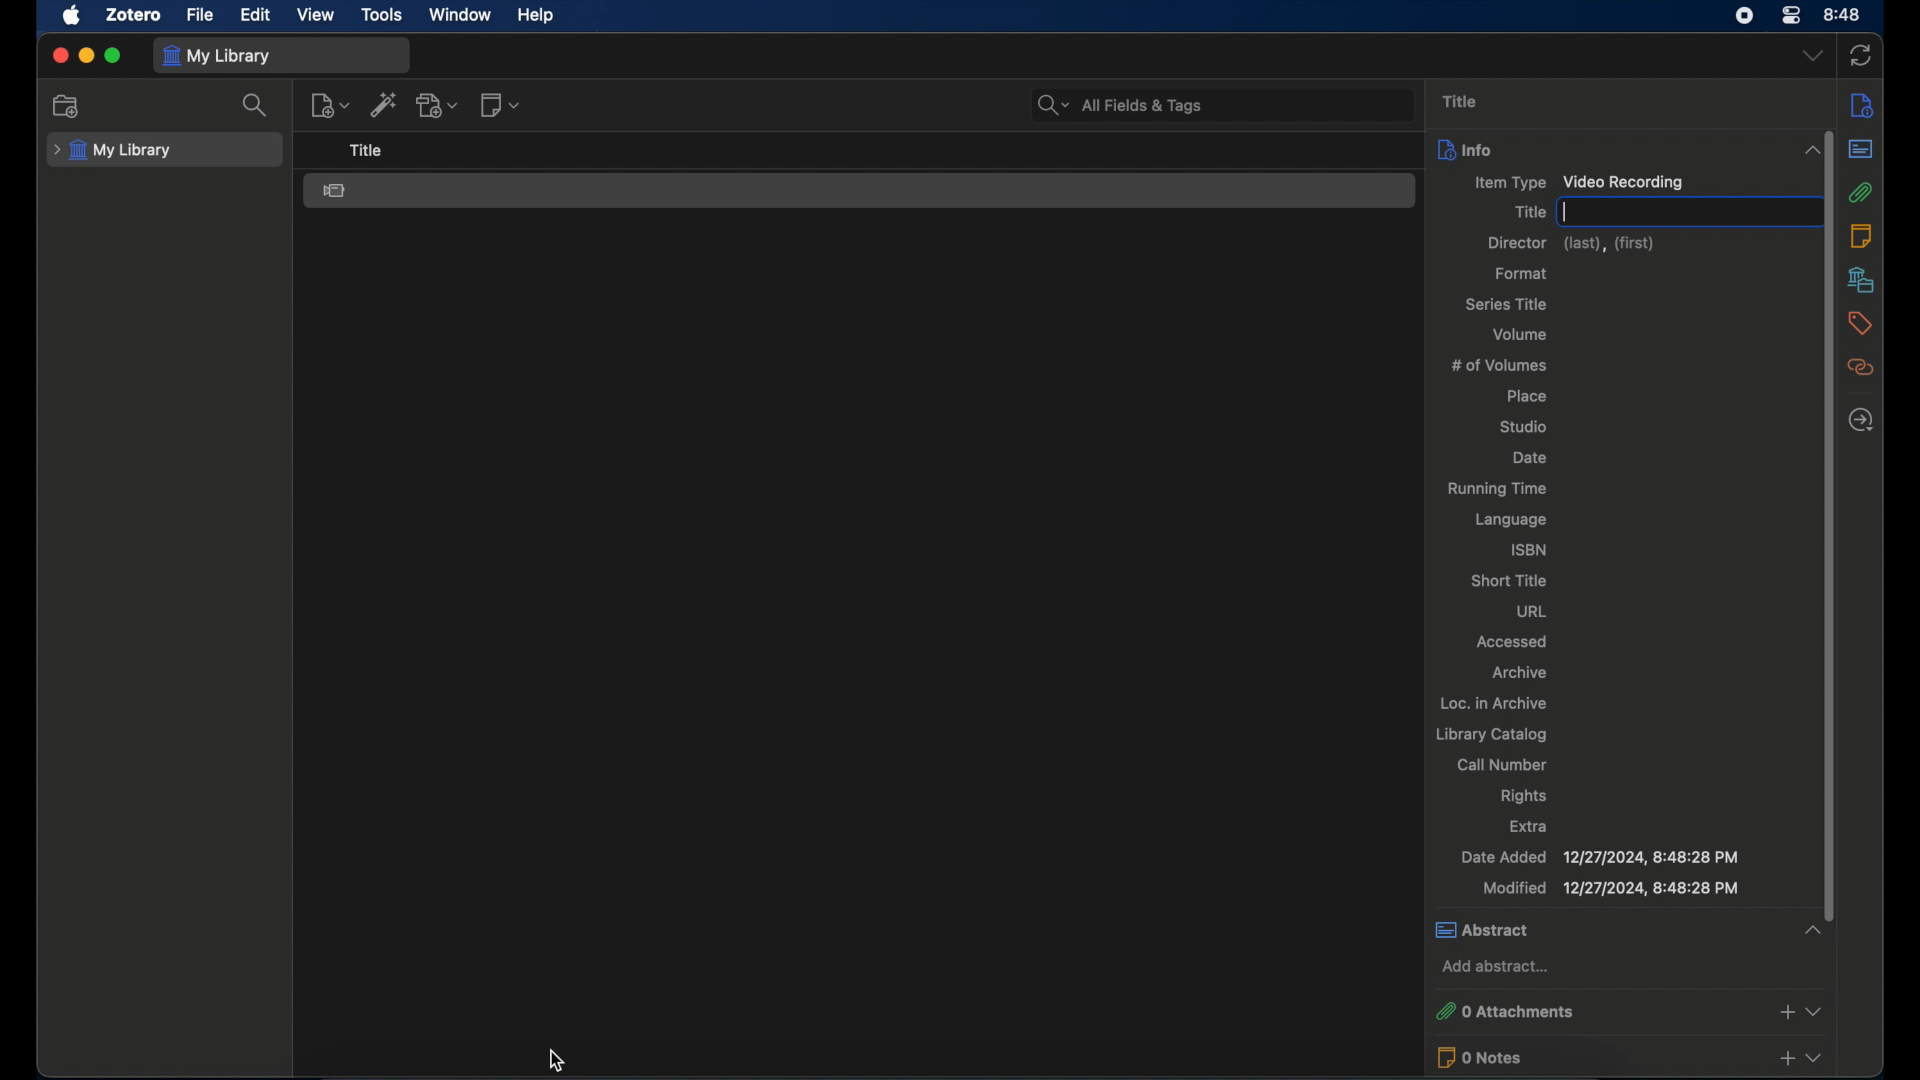 The image size is (1920, 1080). What do you see at coordinates (1523, 428) in the screenshot?
I see `studio` at bounding box center [1523, 428].